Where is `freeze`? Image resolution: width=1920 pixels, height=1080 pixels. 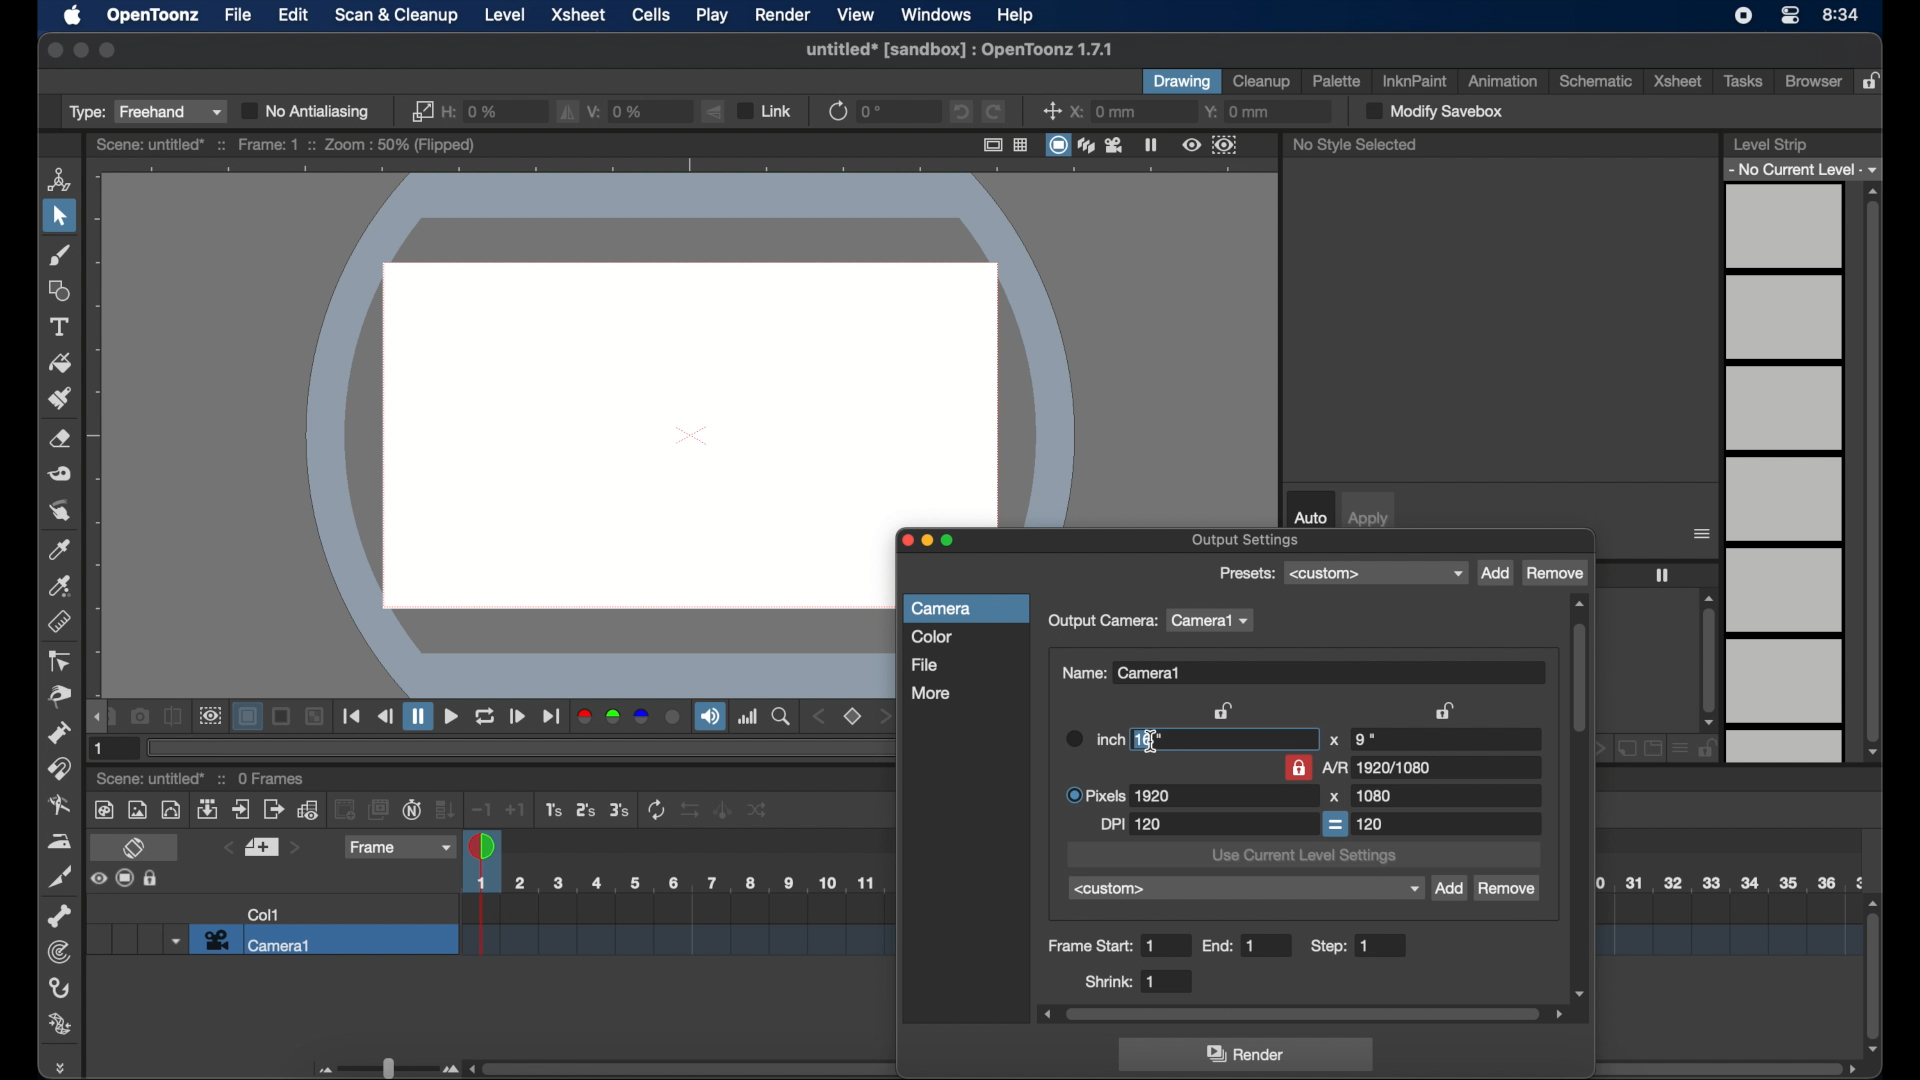
freeze is located at coordinates (1151, 144).